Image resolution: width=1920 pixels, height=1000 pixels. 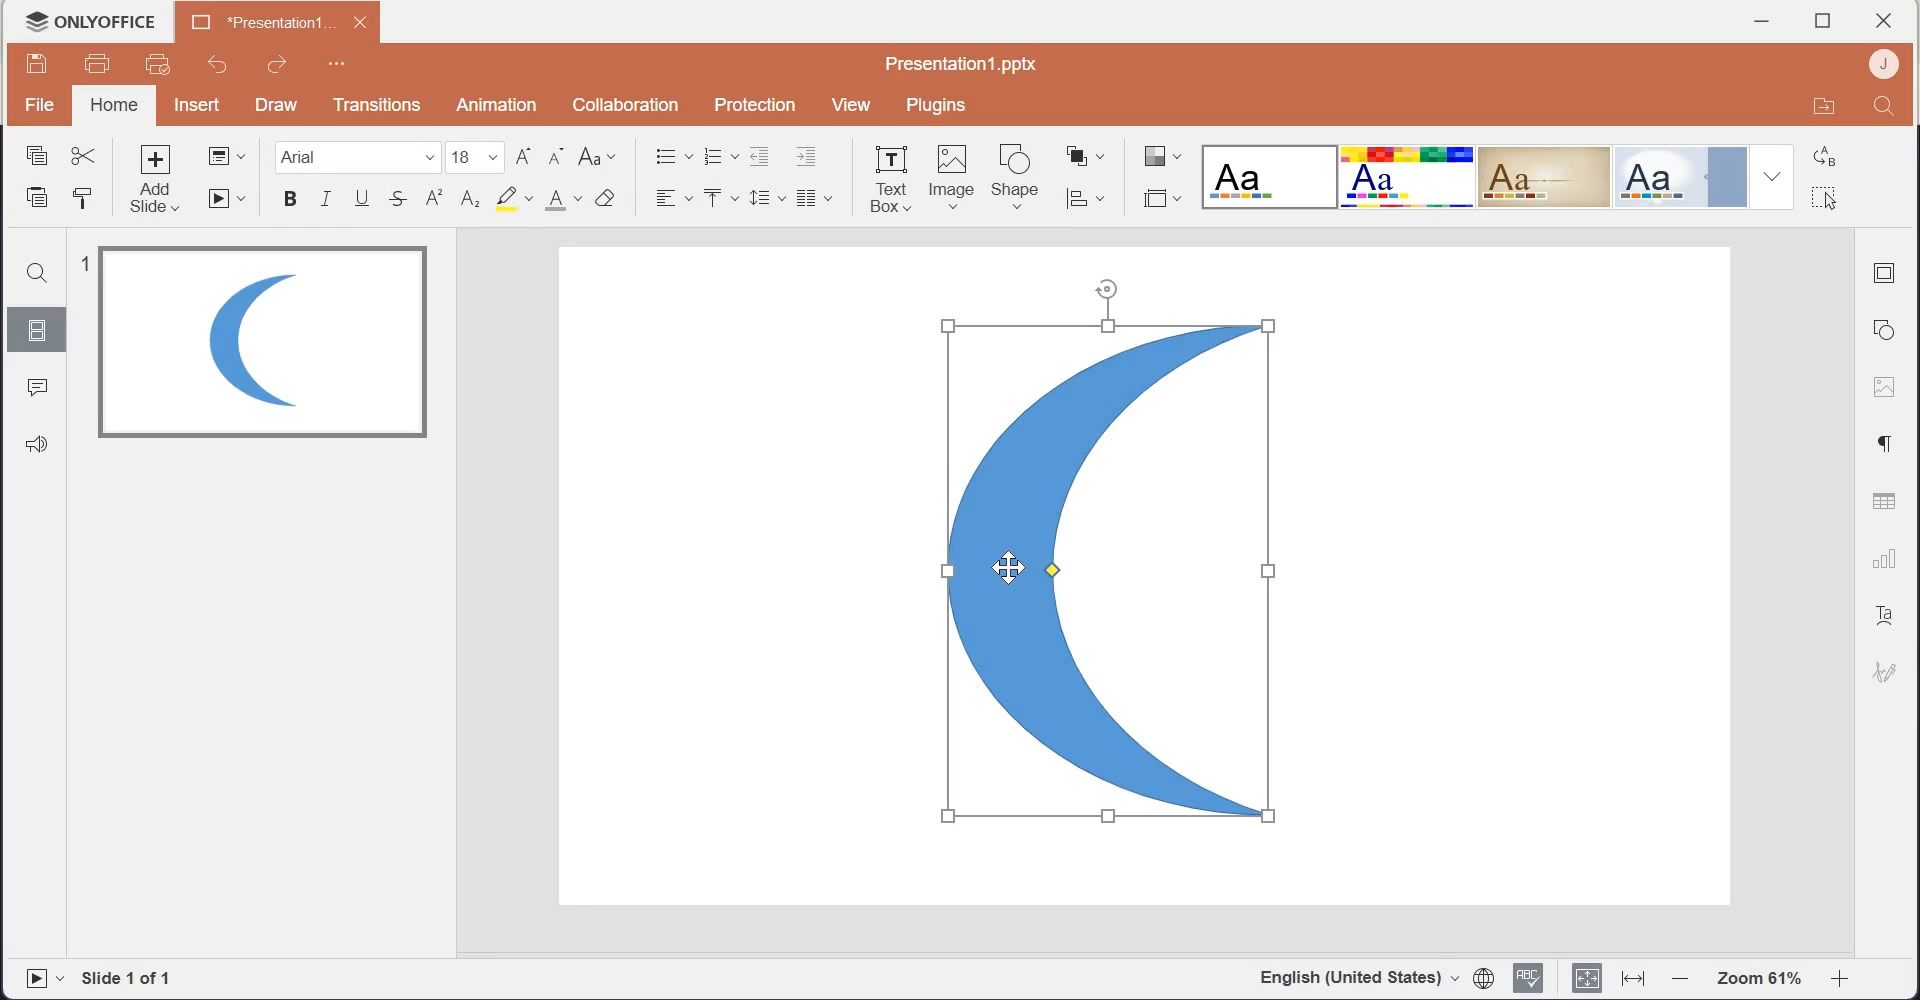 What do you see at coordinates (1532, 979) in the screenshot?
I see `Spell checking` at bounding box center [1532, 979].